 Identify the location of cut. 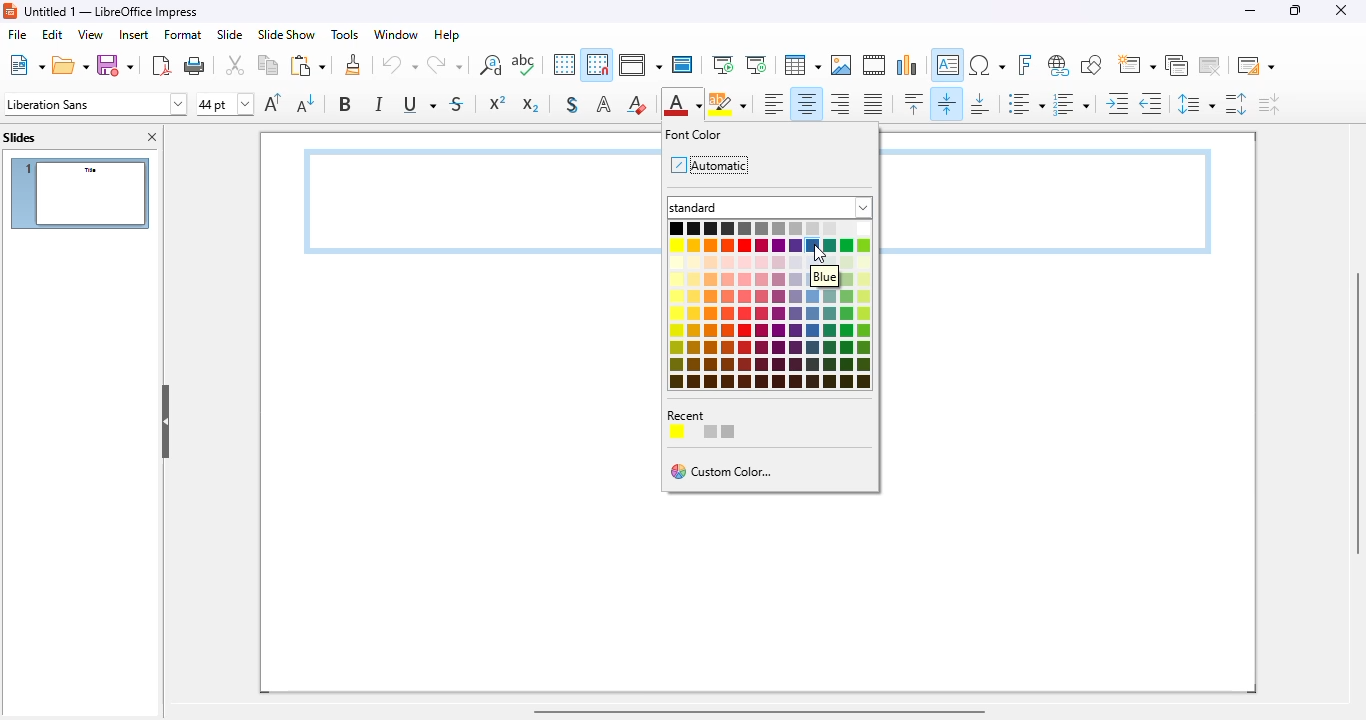
(235, 65).